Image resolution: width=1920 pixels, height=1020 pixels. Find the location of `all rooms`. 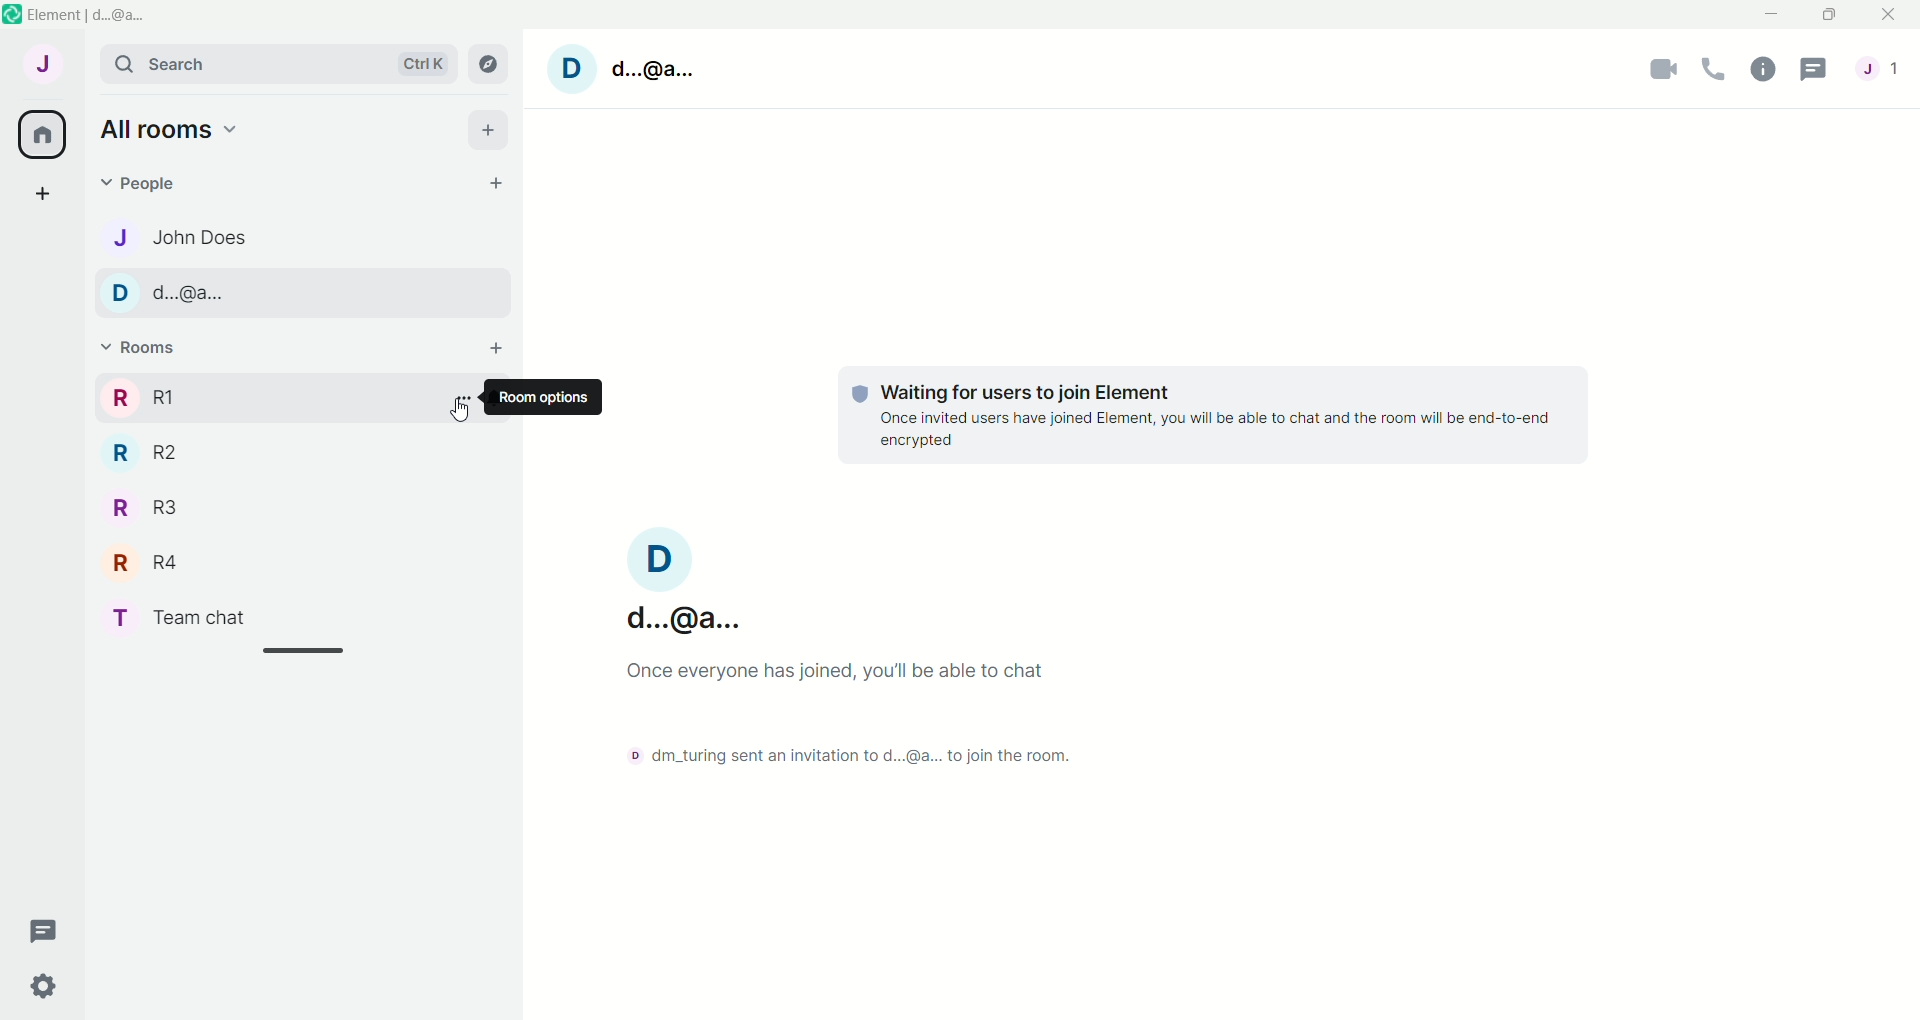

all rooms is located at coordinates (170, 128).